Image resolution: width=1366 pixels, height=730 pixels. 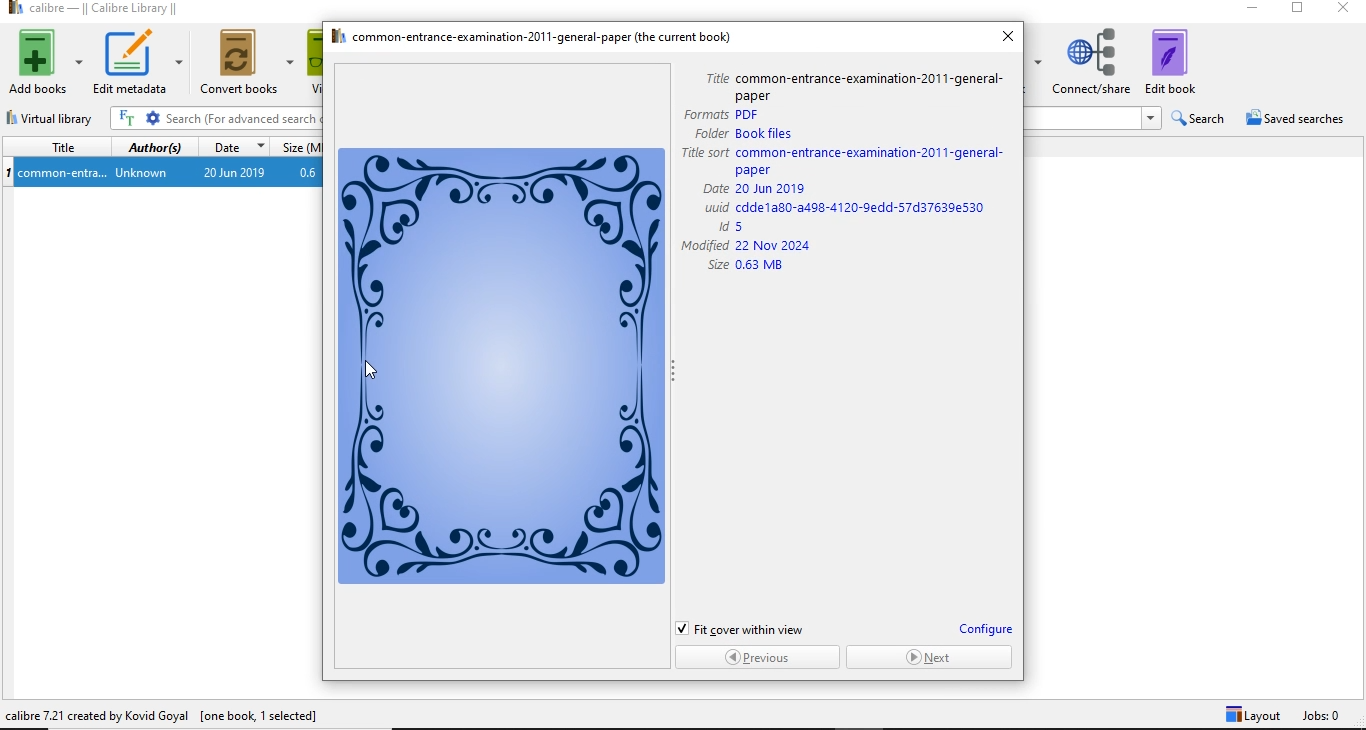 What do you see at coordinates (720, 115) in the screenshot?
I see `formats pdf` at bounding box center [720, 115].